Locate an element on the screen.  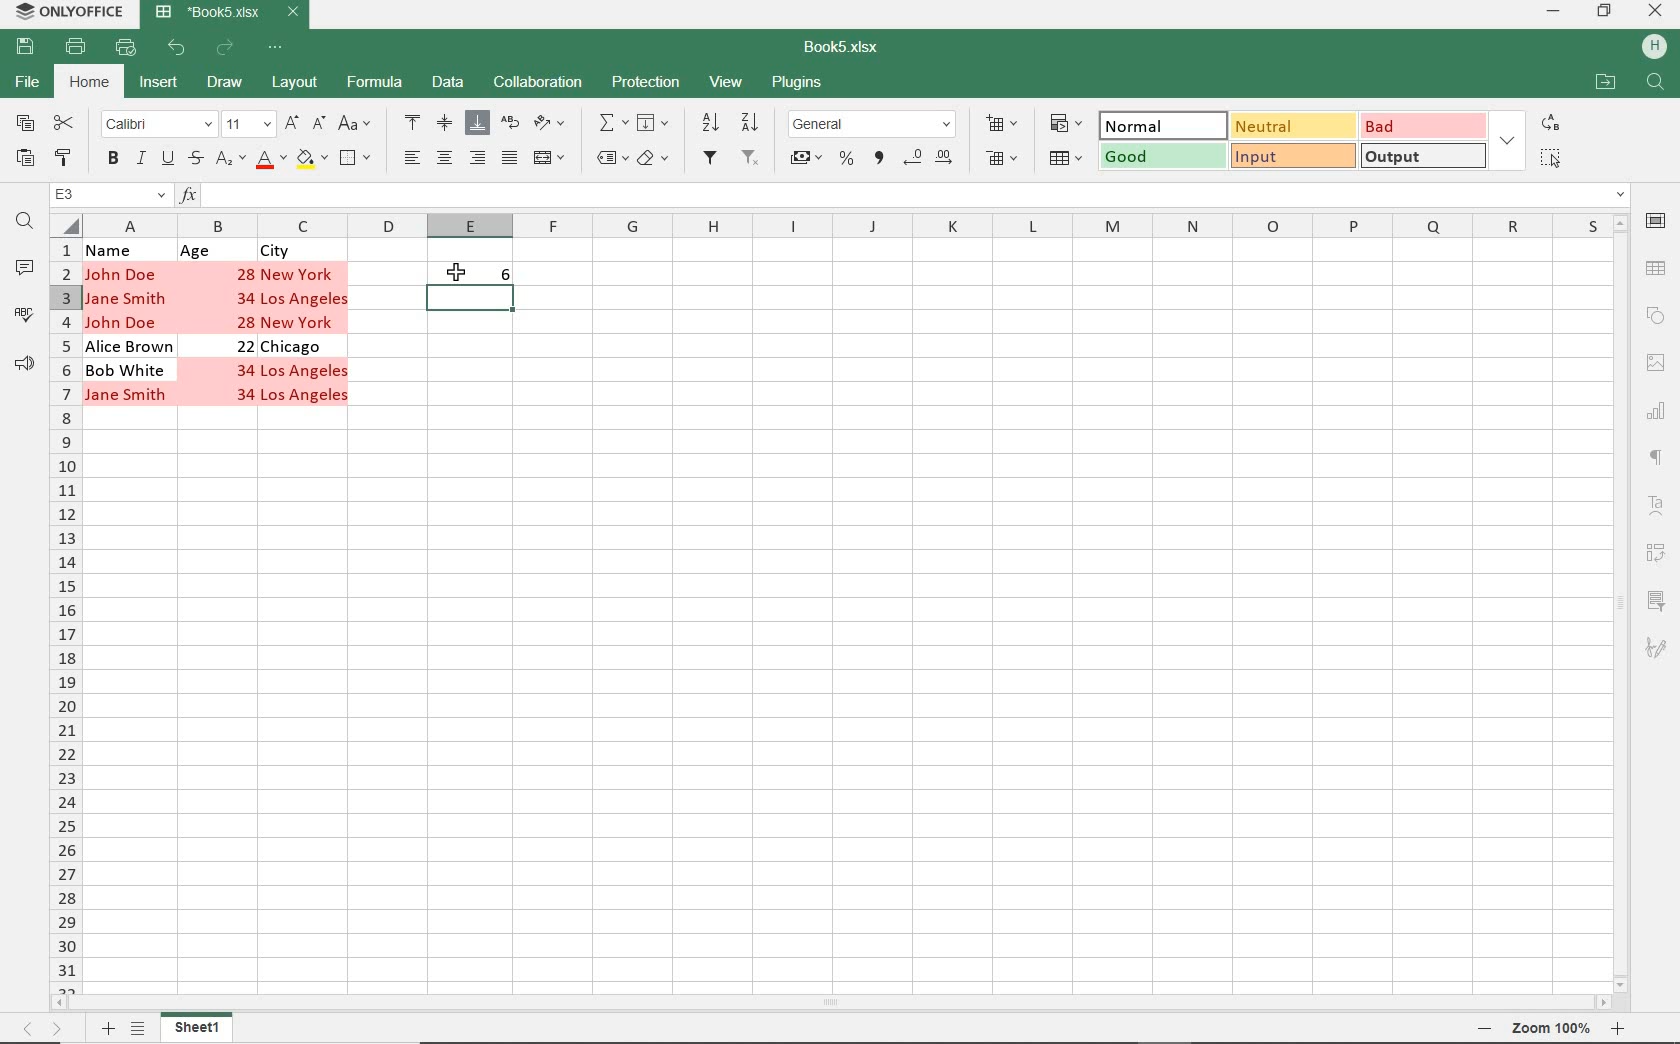
SAVE is located at coordinates (24, 47).